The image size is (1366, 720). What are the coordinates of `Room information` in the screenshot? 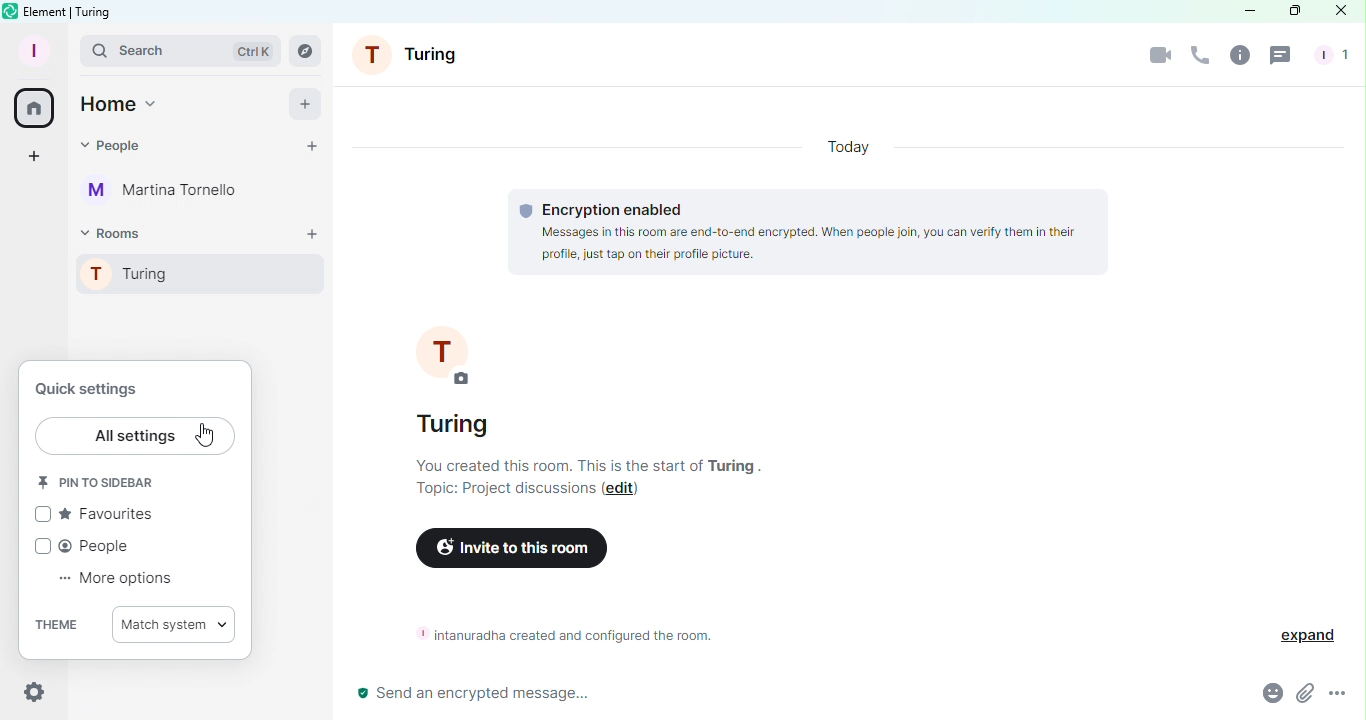 It's located at (572, 639).